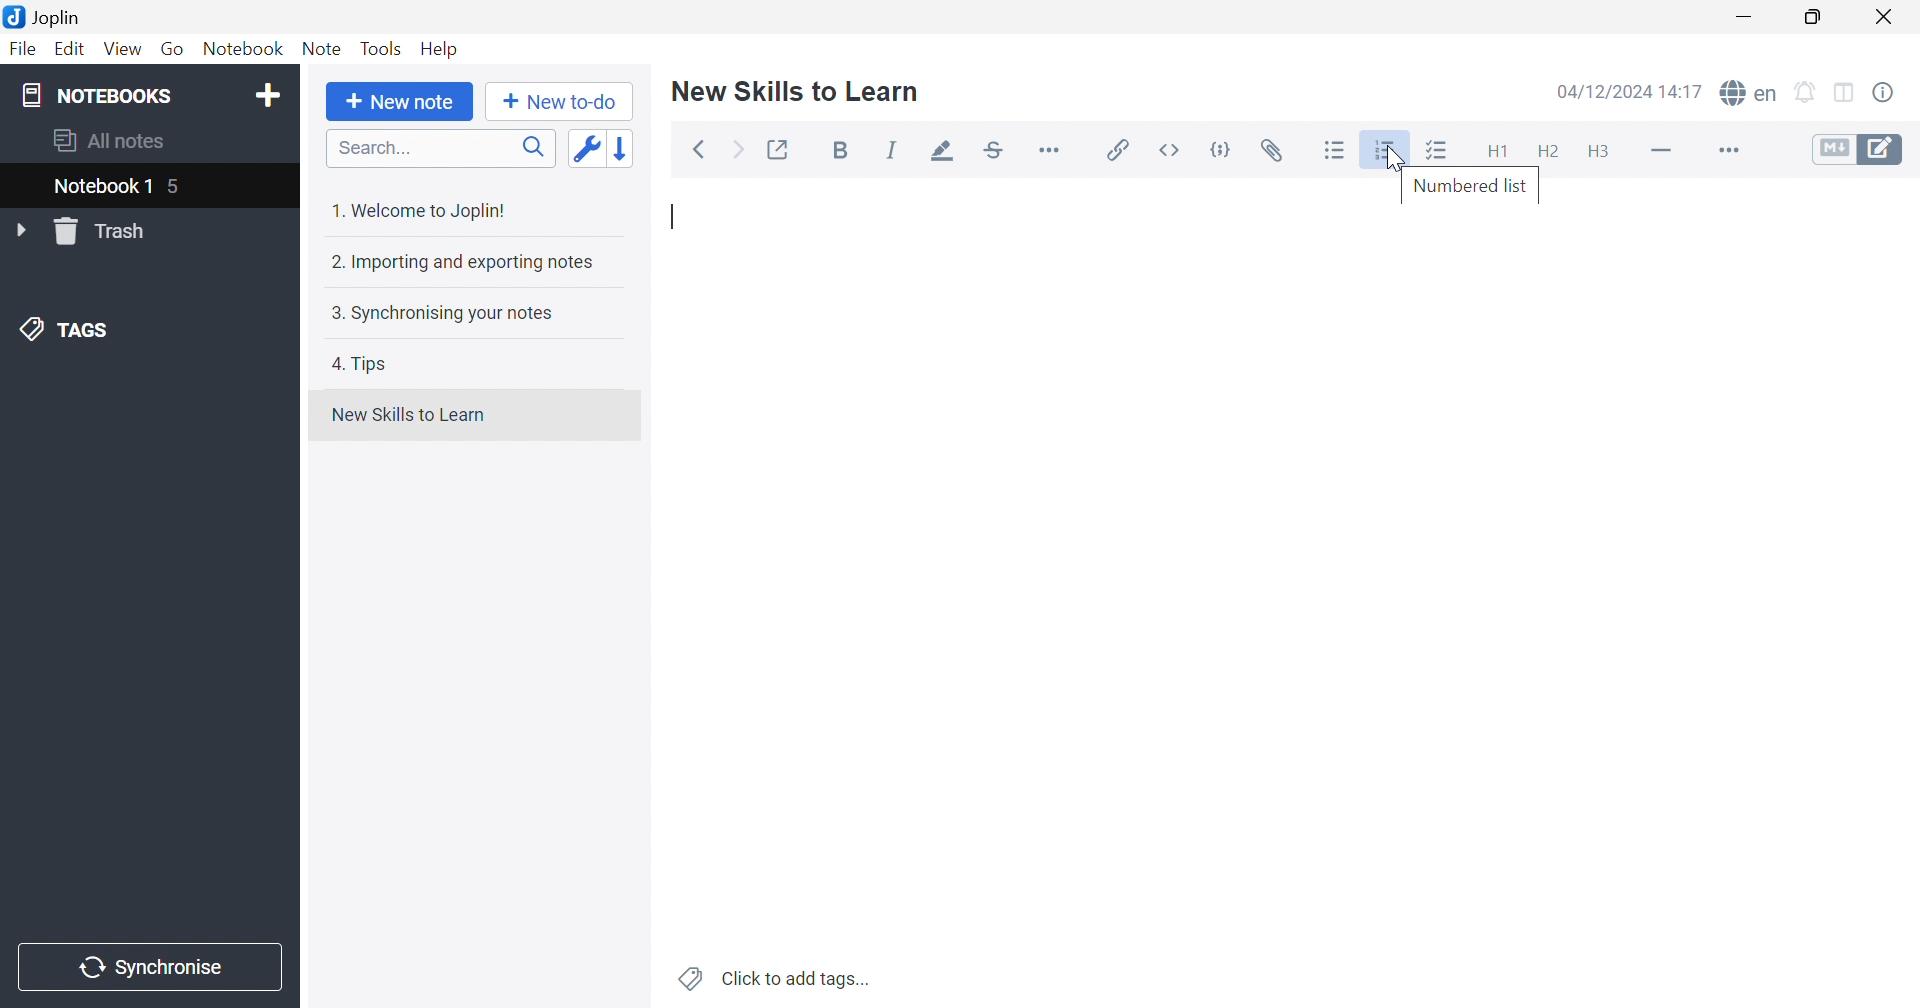 This screenshot has height=1008, width=1920. What do you see at coordinates (1687, 91) in the screenshot?
I see `14:15` at bounding box center [1687, 91].